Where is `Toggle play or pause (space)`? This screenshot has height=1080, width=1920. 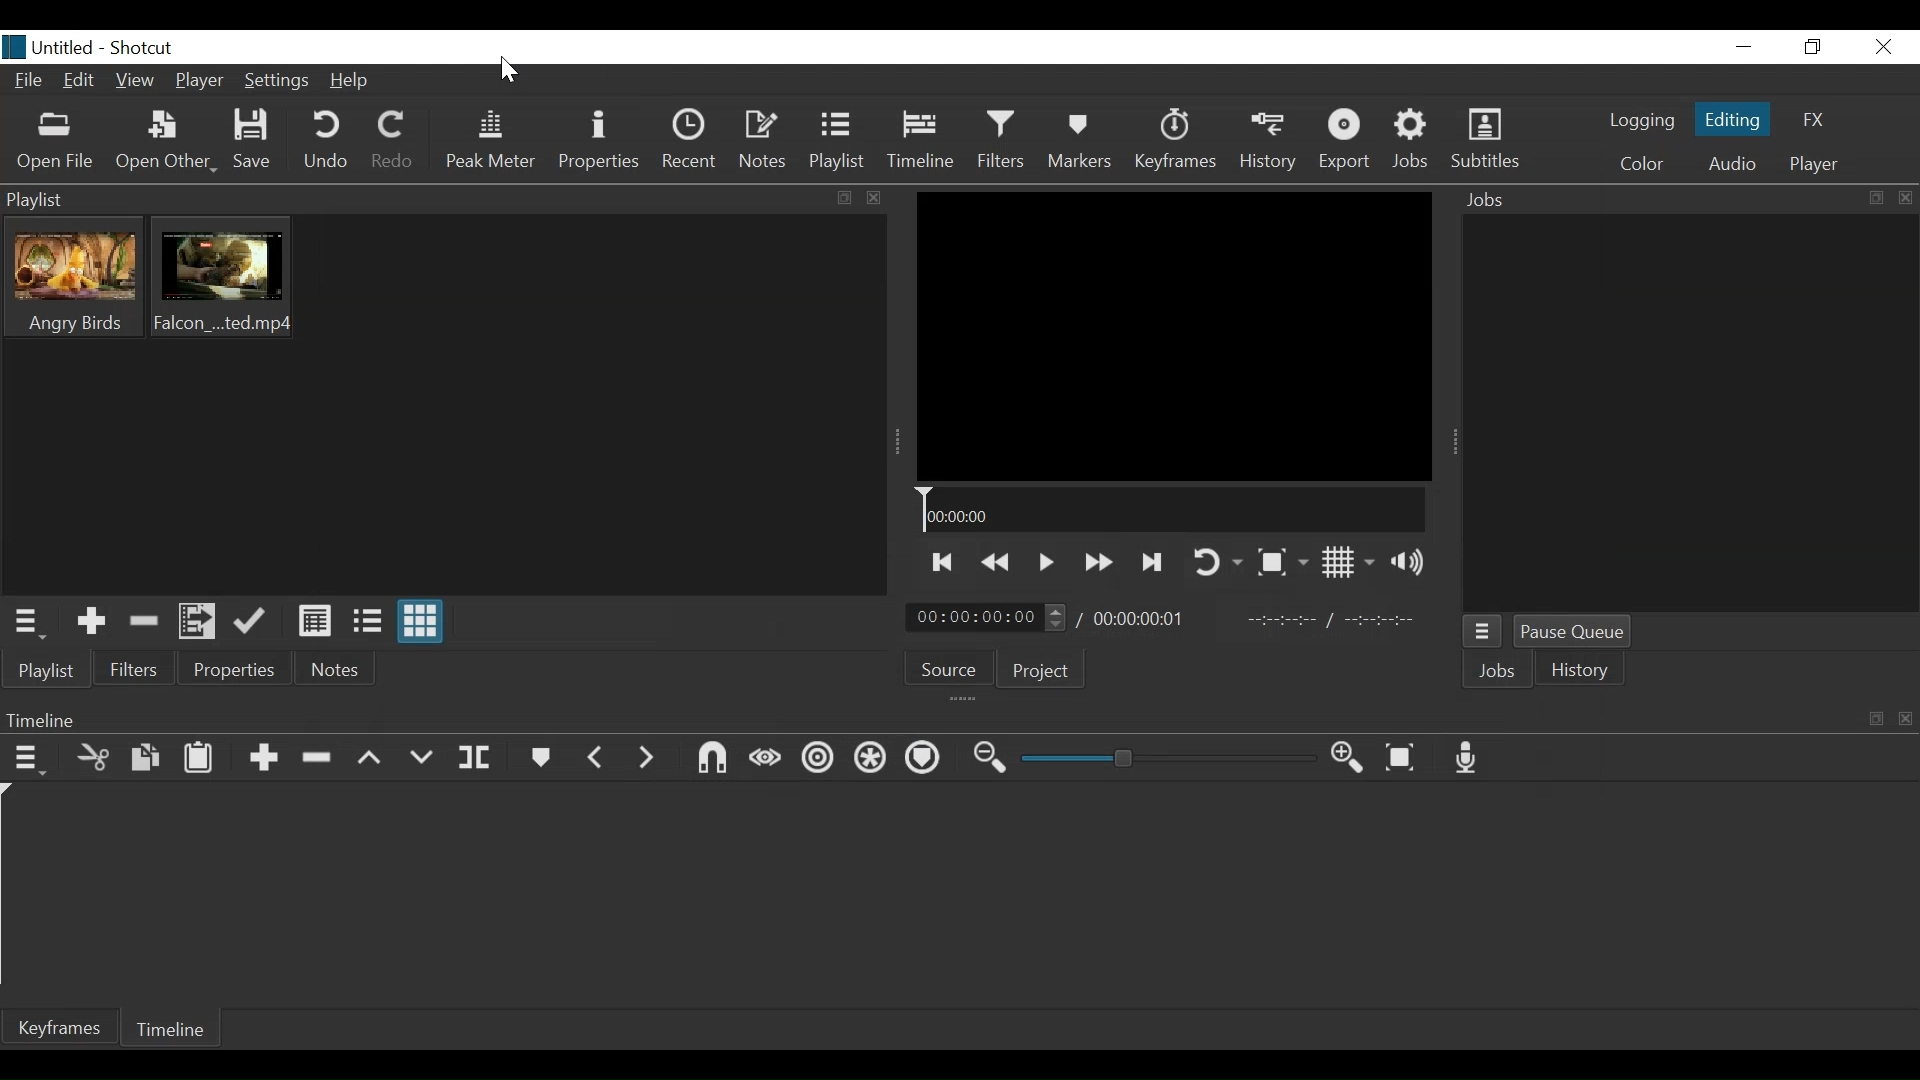
Toggle play or pause (space) is located at coordinates (1047, 563).